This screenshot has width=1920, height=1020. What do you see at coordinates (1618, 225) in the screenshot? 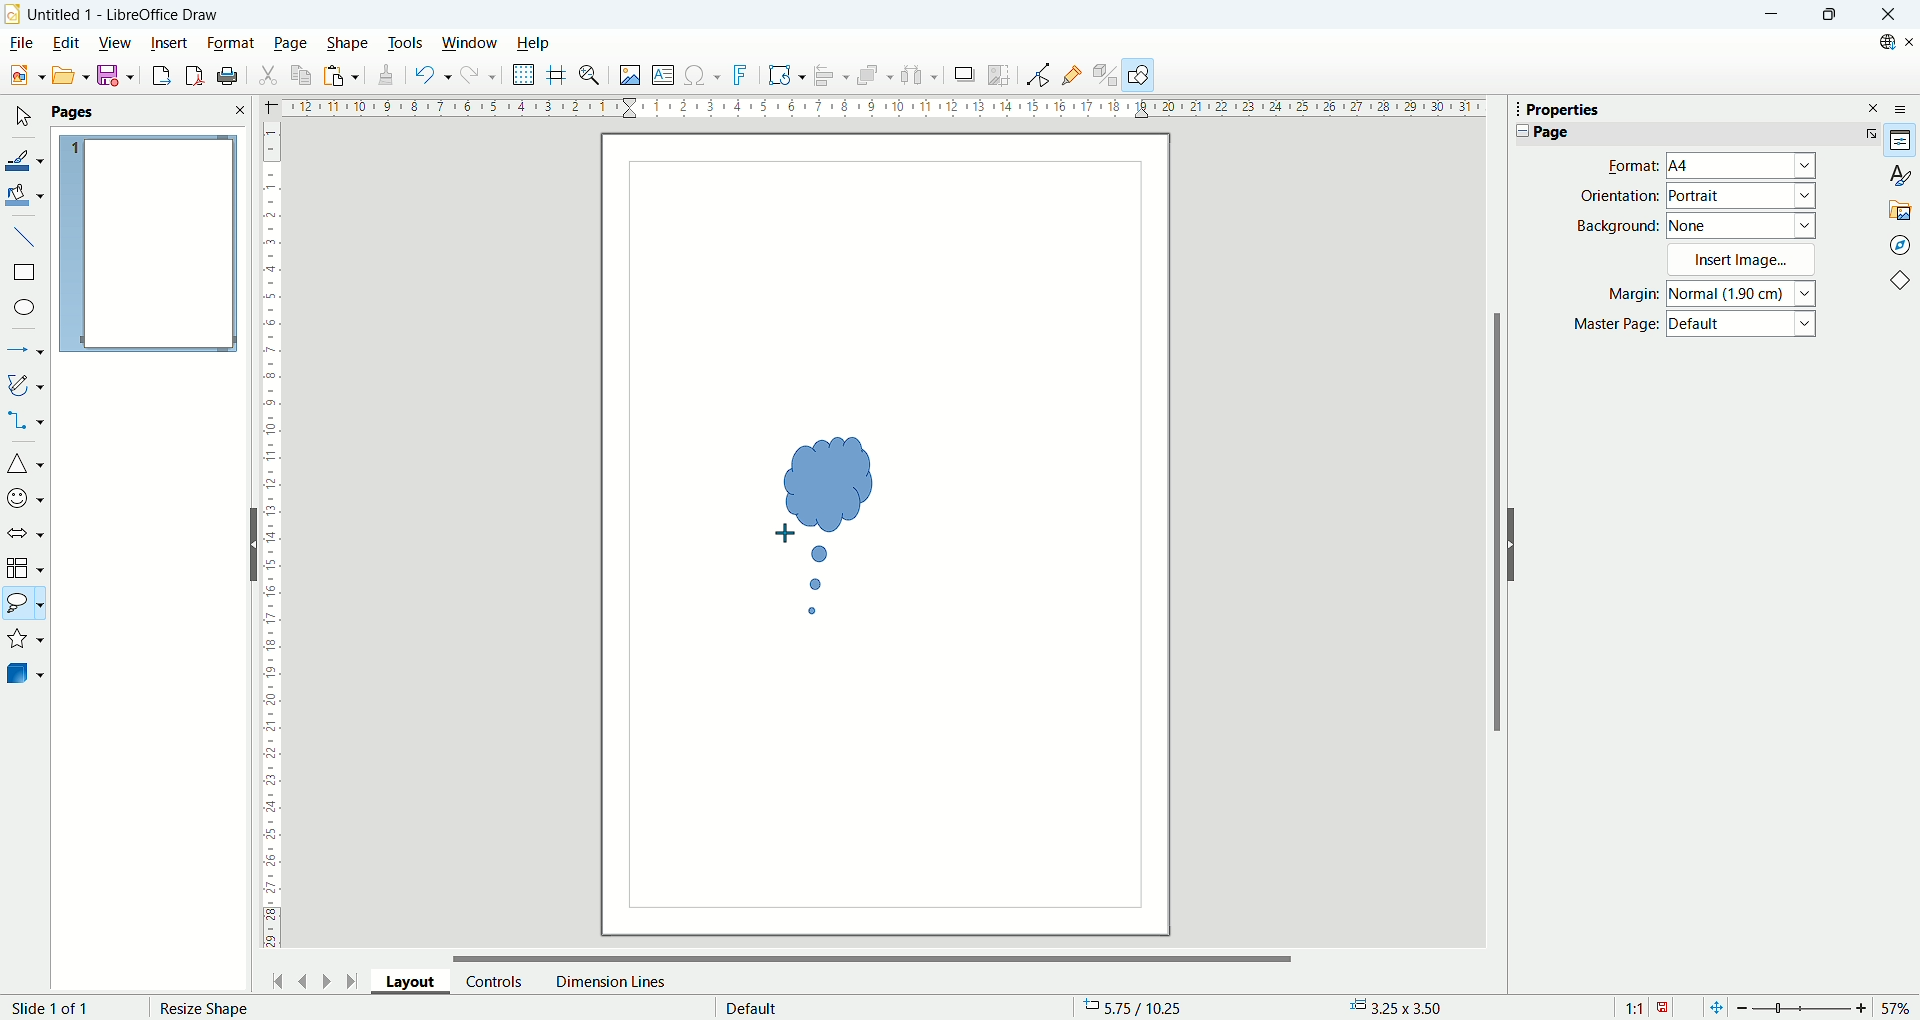
I see `Background` at bounding box center [1618, 225].